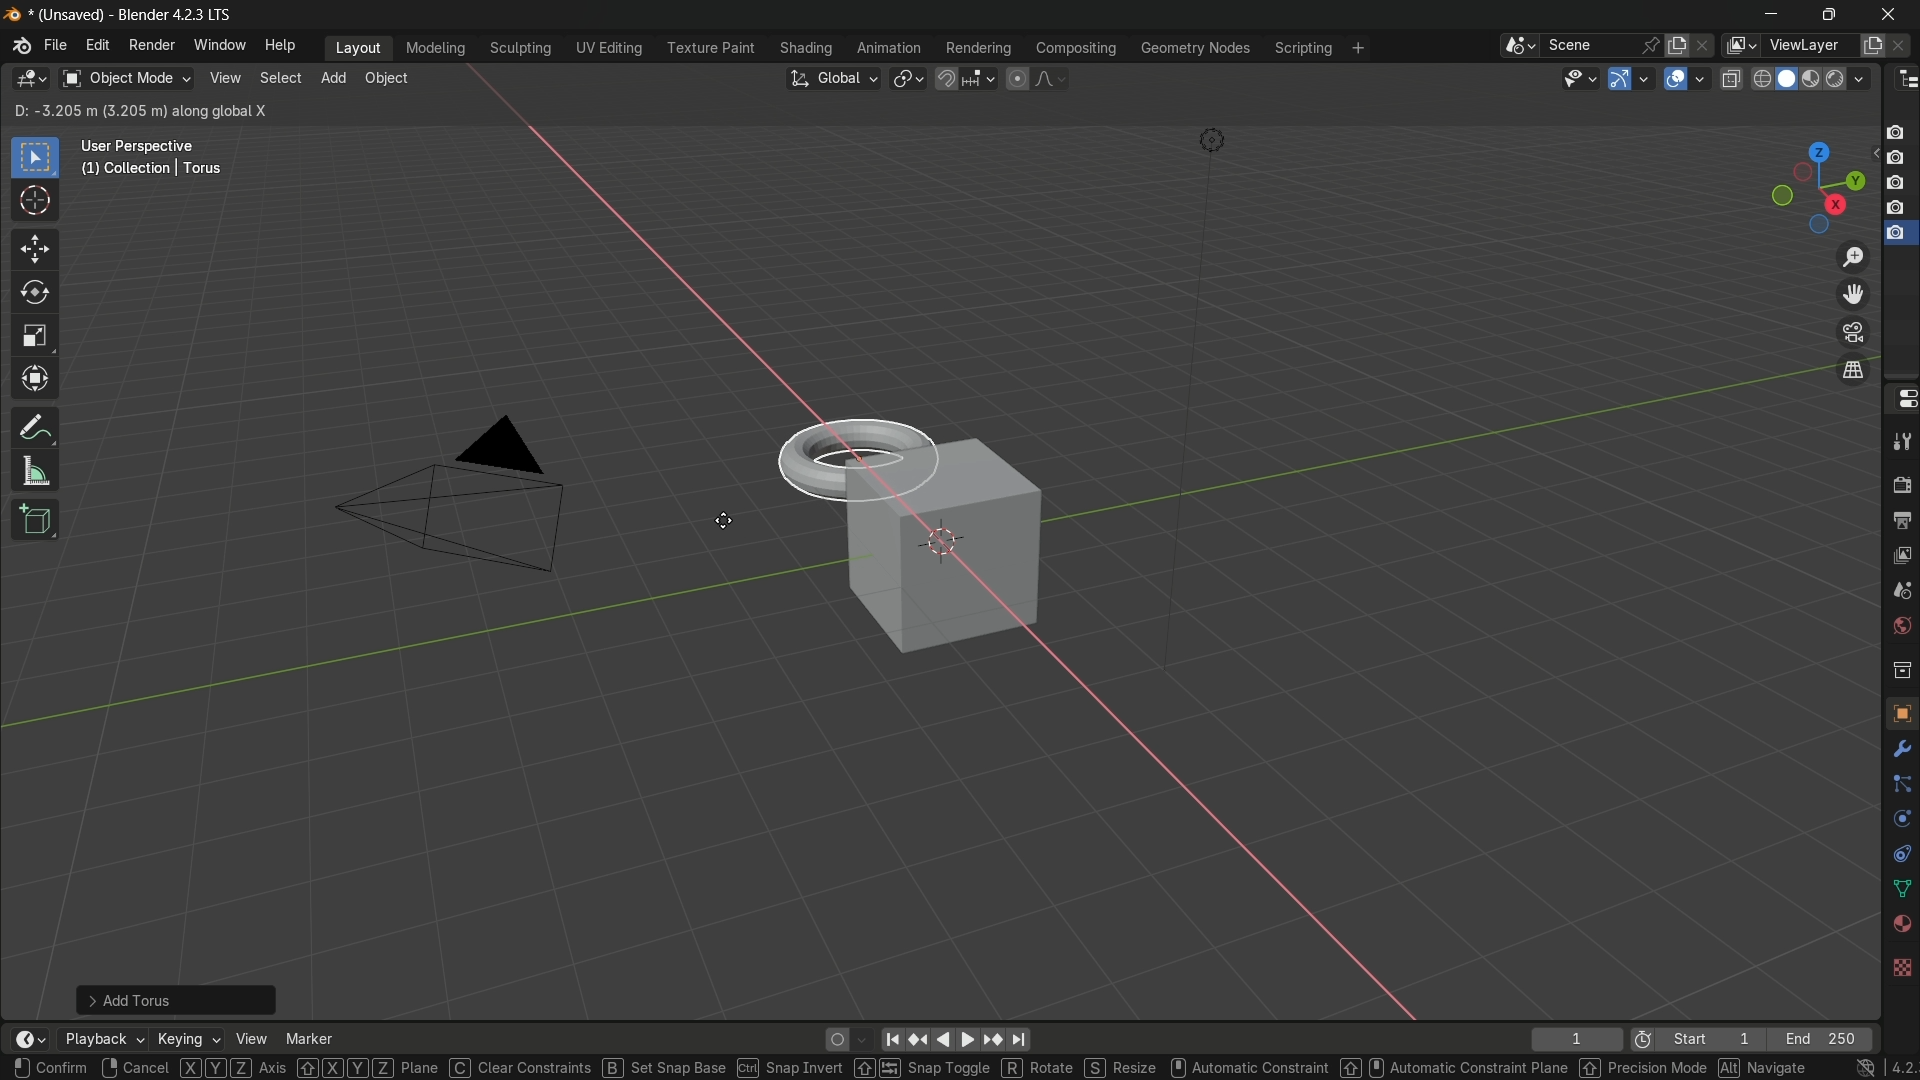 The image size is (1920, 1080). I want to click on object, so click(386, 78).